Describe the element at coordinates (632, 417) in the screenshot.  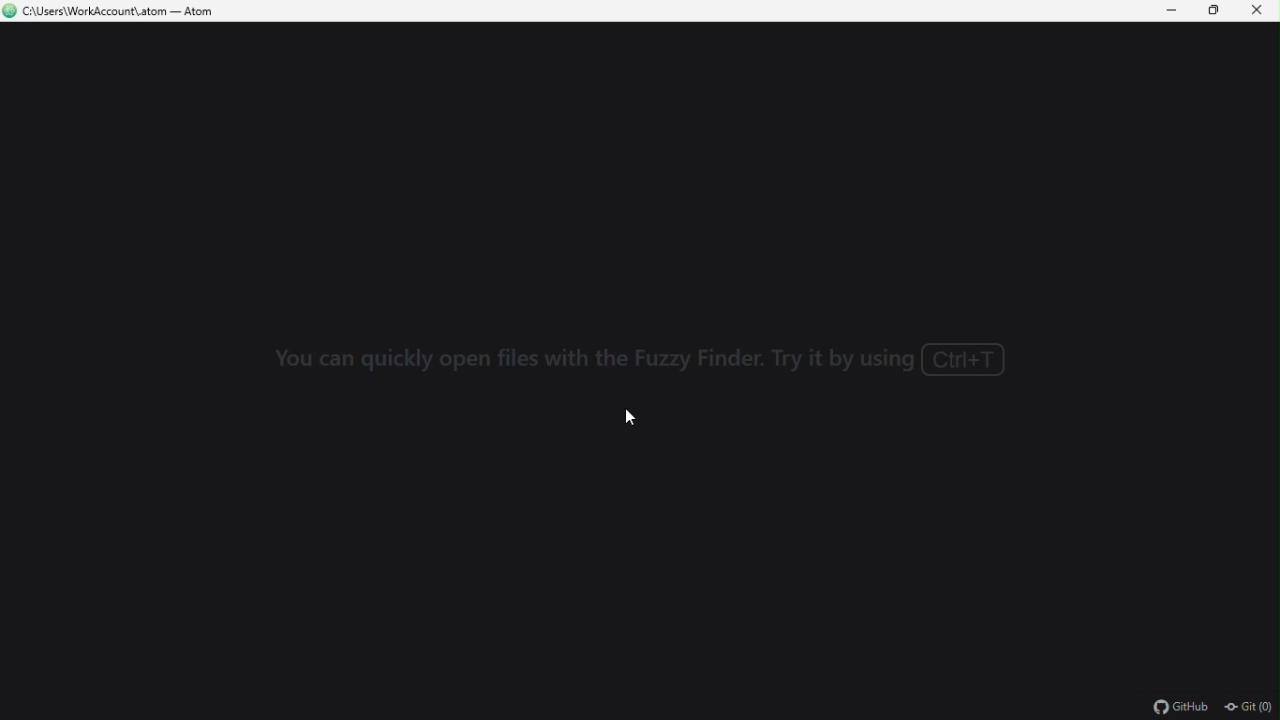
I see `cursor` at that location.